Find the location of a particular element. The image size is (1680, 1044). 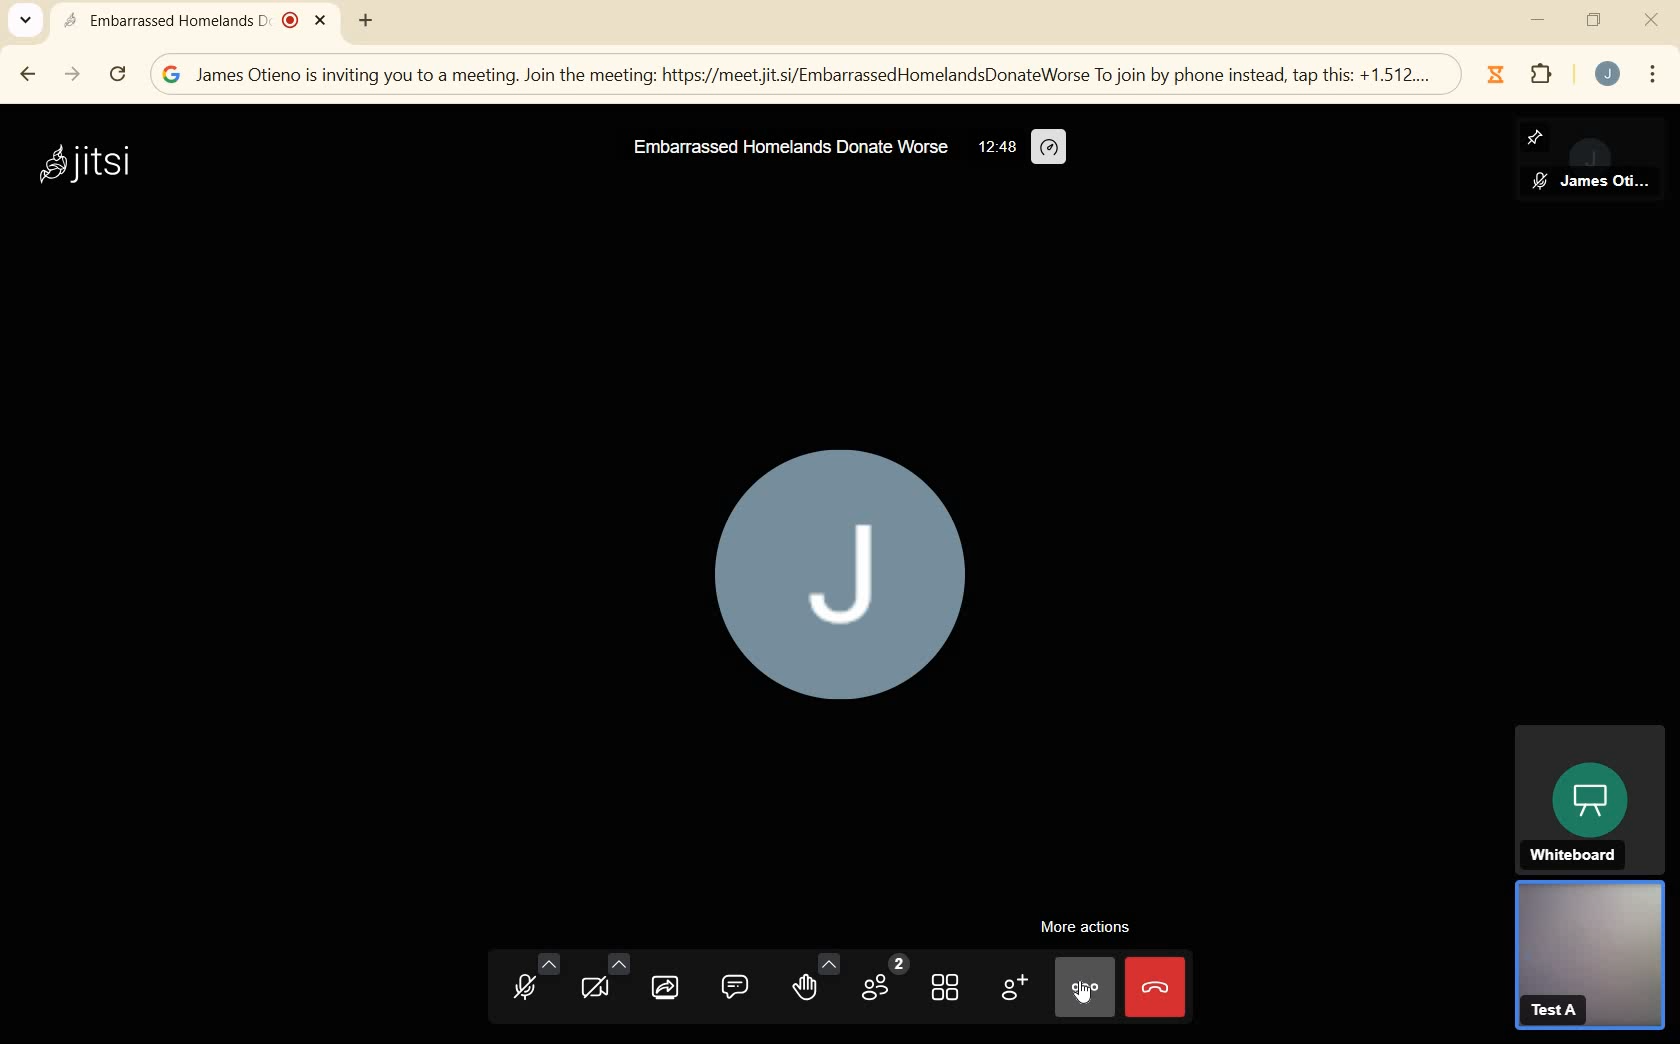

toggle tile view is located at coordinates (948, 991).